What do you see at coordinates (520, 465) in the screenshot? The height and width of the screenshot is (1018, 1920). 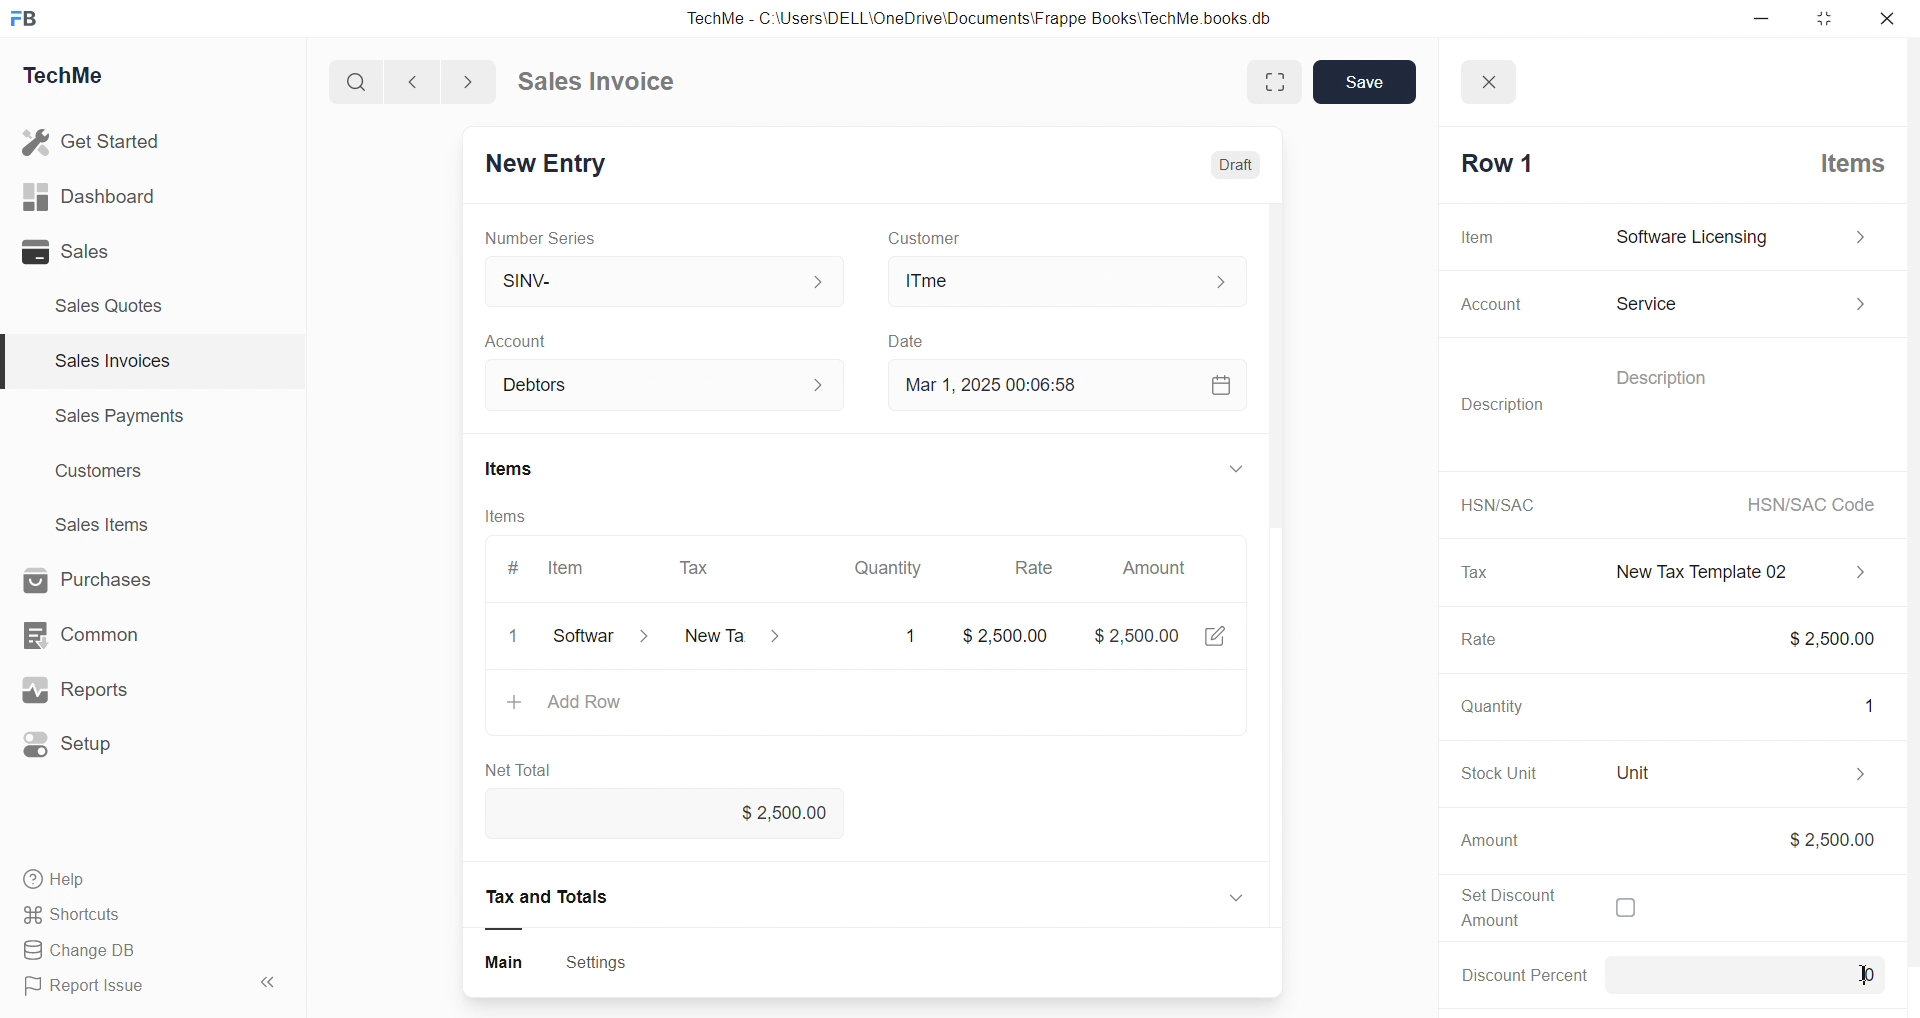 I see `Items` at bounding box center [520, 465].